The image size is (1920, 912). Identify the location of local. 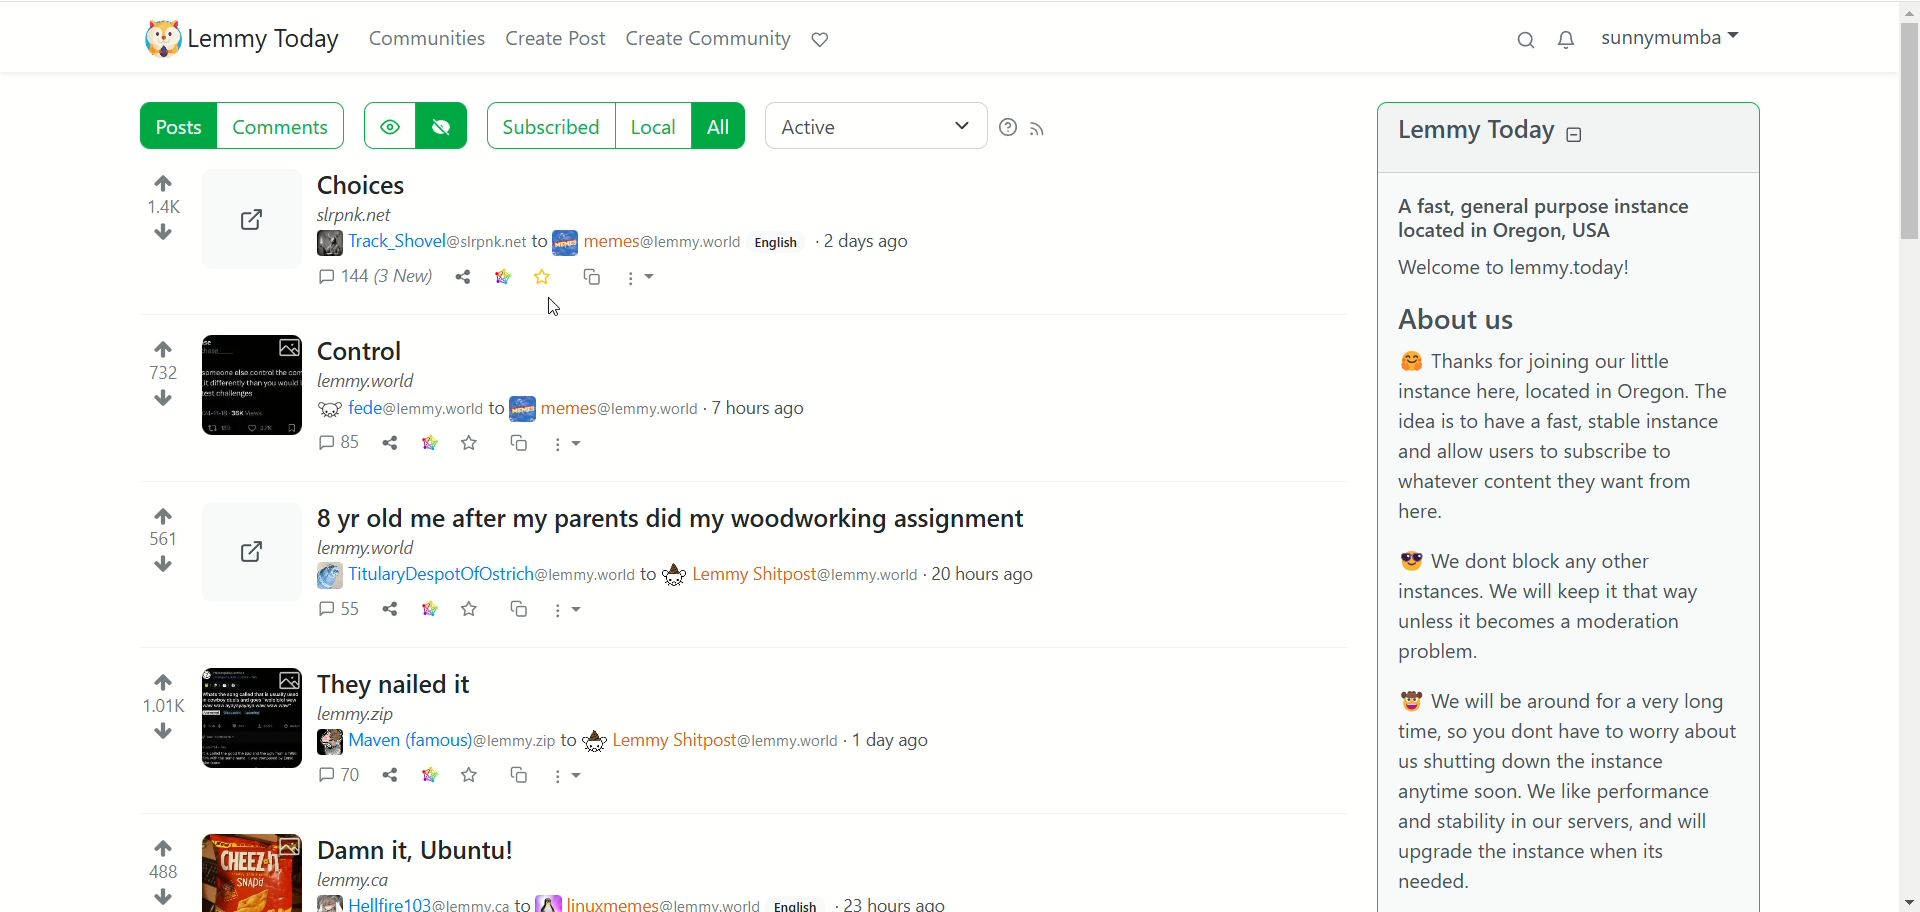
(653, 122).